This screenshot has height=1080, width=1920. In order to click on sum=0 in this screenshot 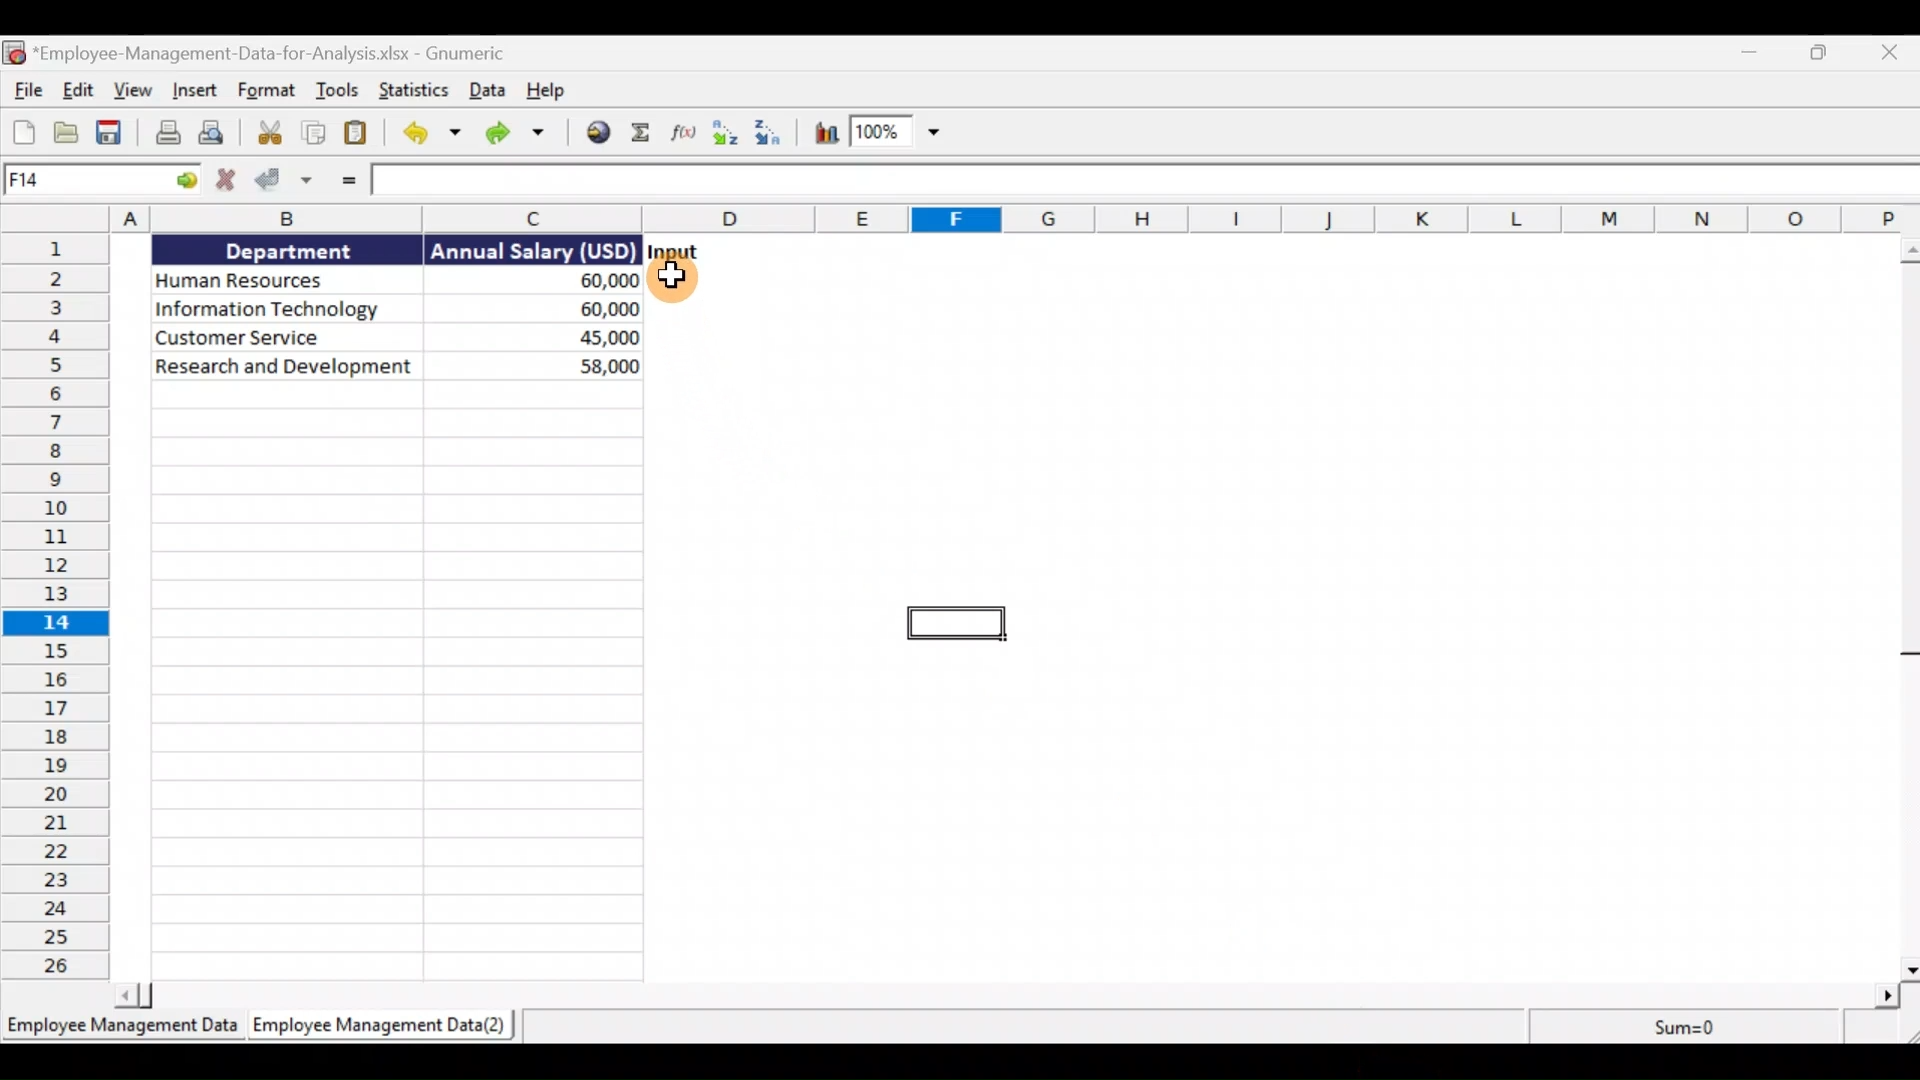, I will do `click(1682, 1026)`.